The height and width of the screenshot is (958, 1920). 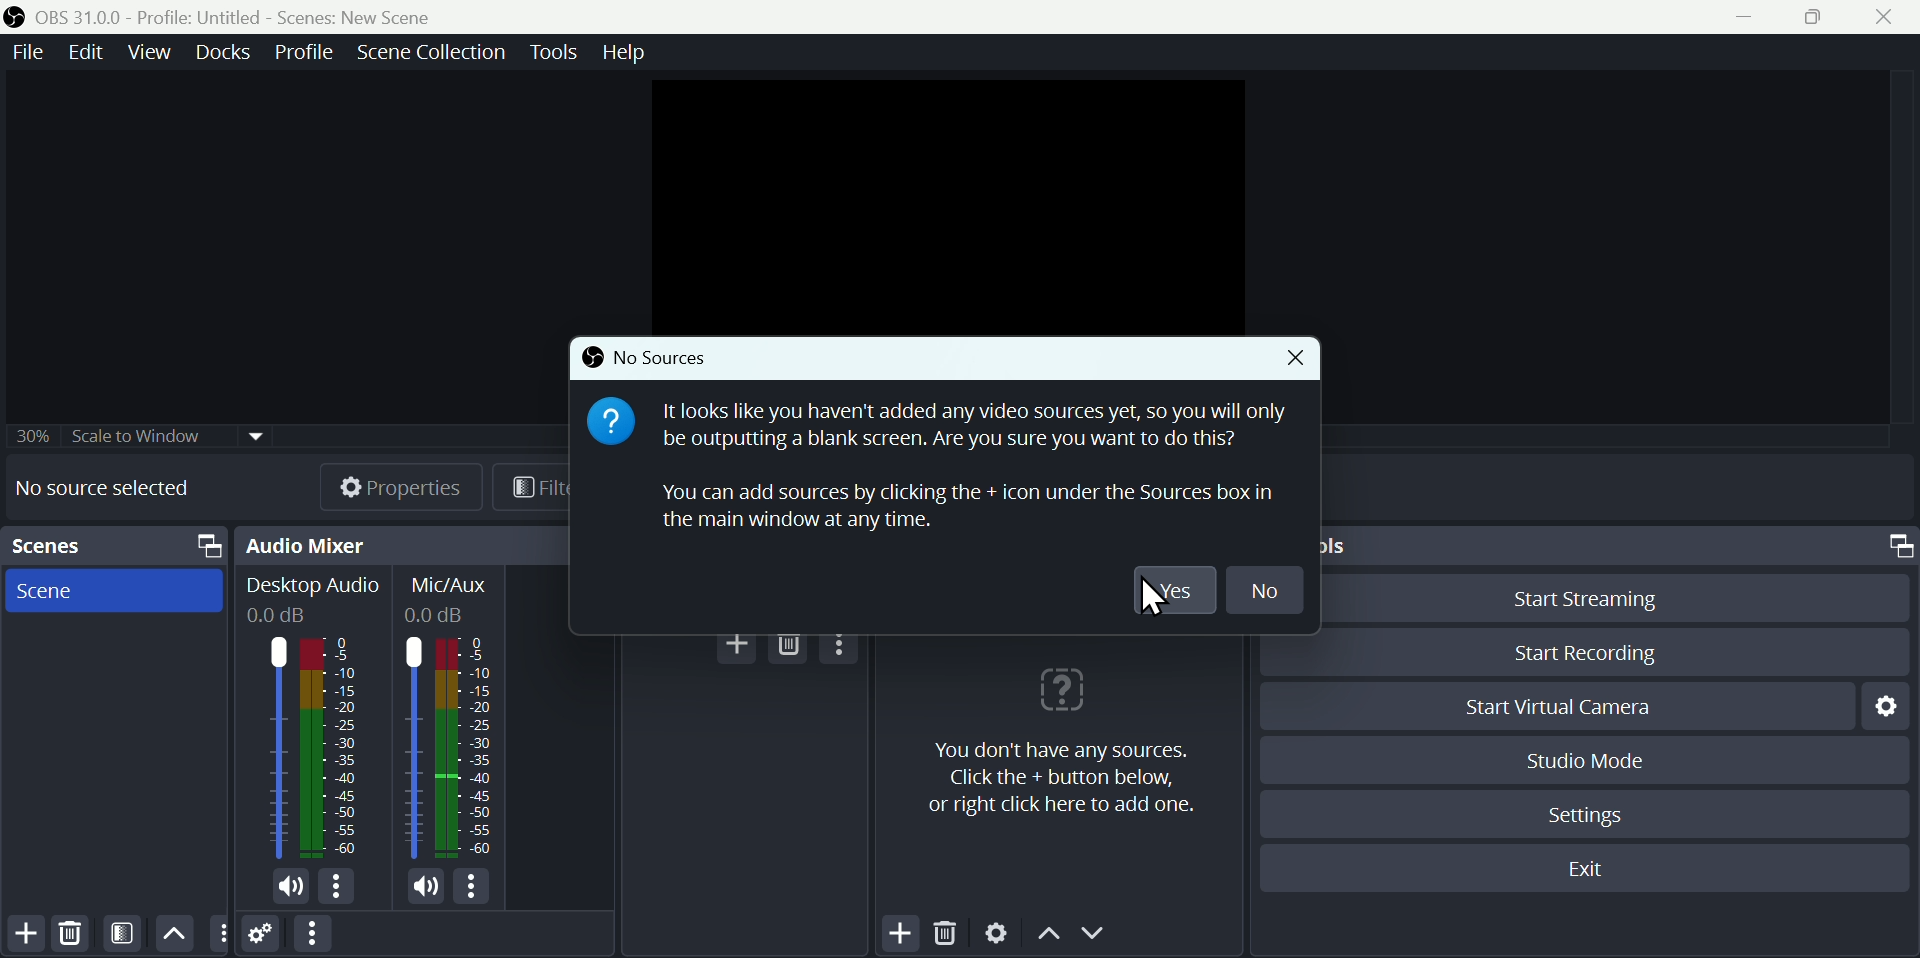 What do you see at coordinates (1604, 599) in the screenshot?
I see `Start streaming ` at bounding box center [1604, 599].